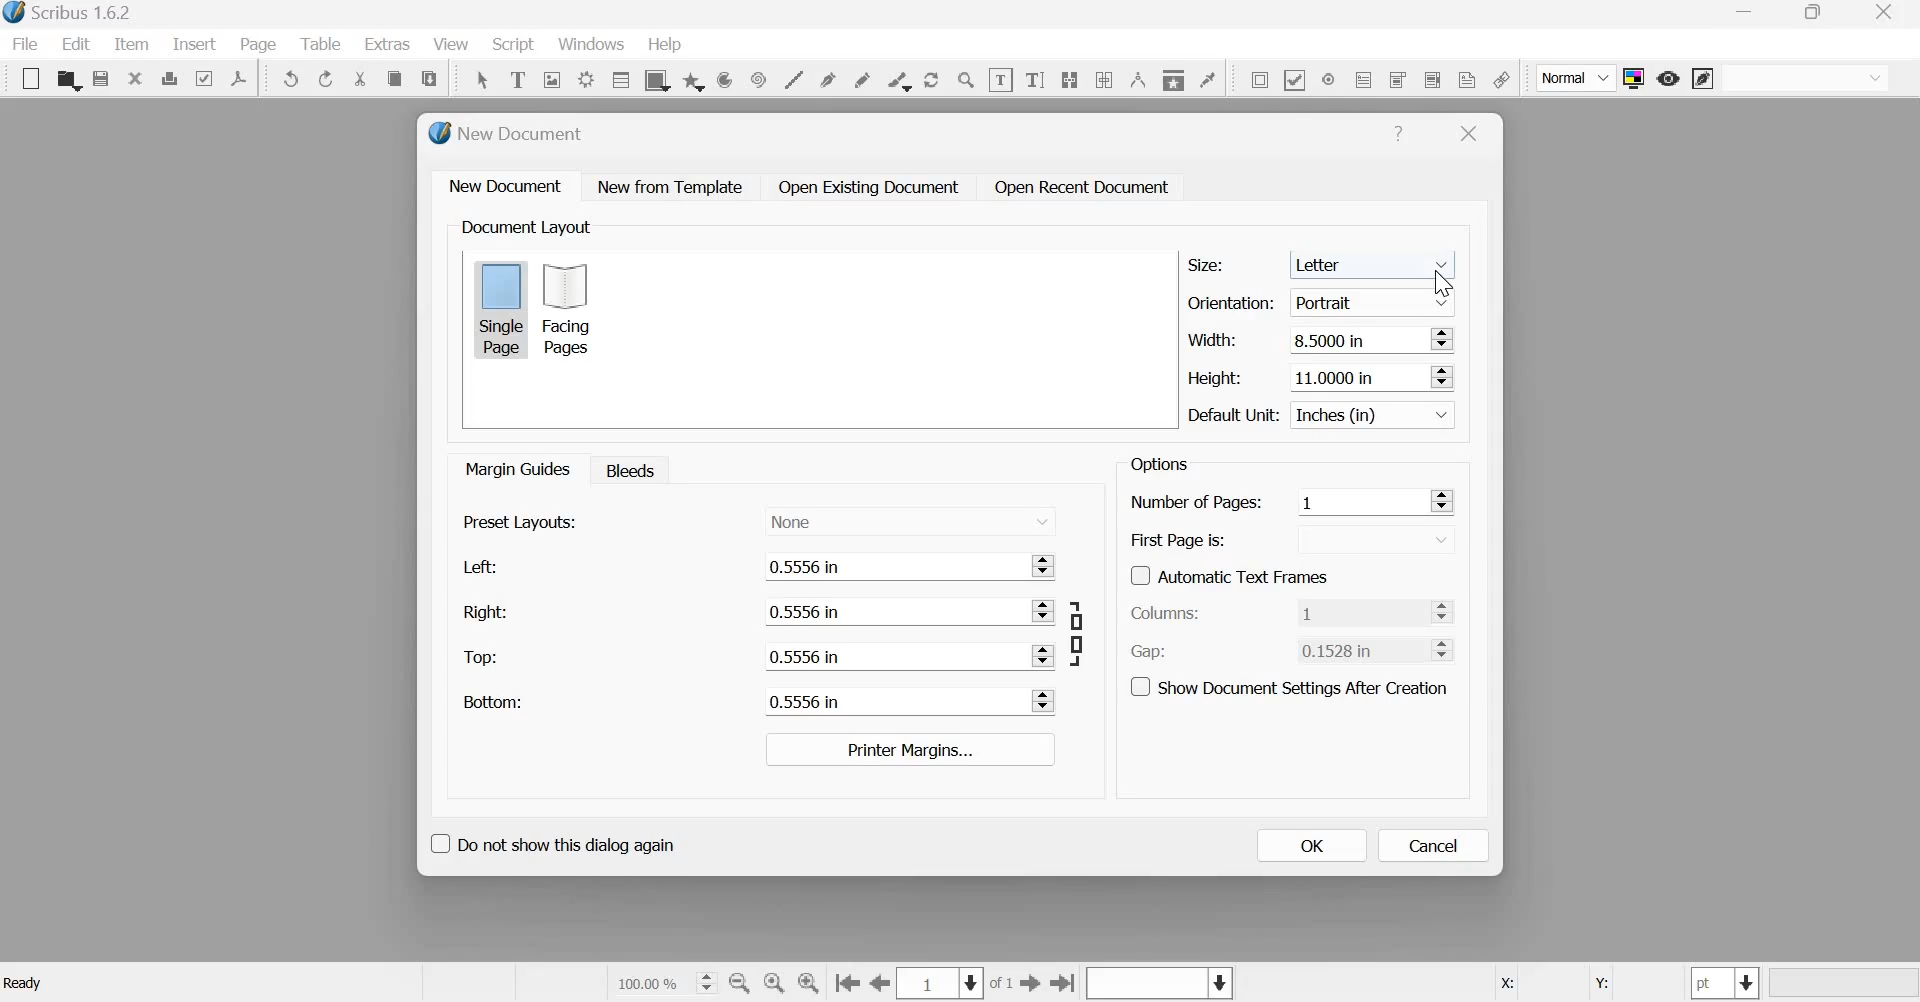 The height and width of the screenshot is (1002, 1920). What do you see at coordinates (893, 655) in the screenshot?
I see `0.5556 in` at bounding box center [893, 655].